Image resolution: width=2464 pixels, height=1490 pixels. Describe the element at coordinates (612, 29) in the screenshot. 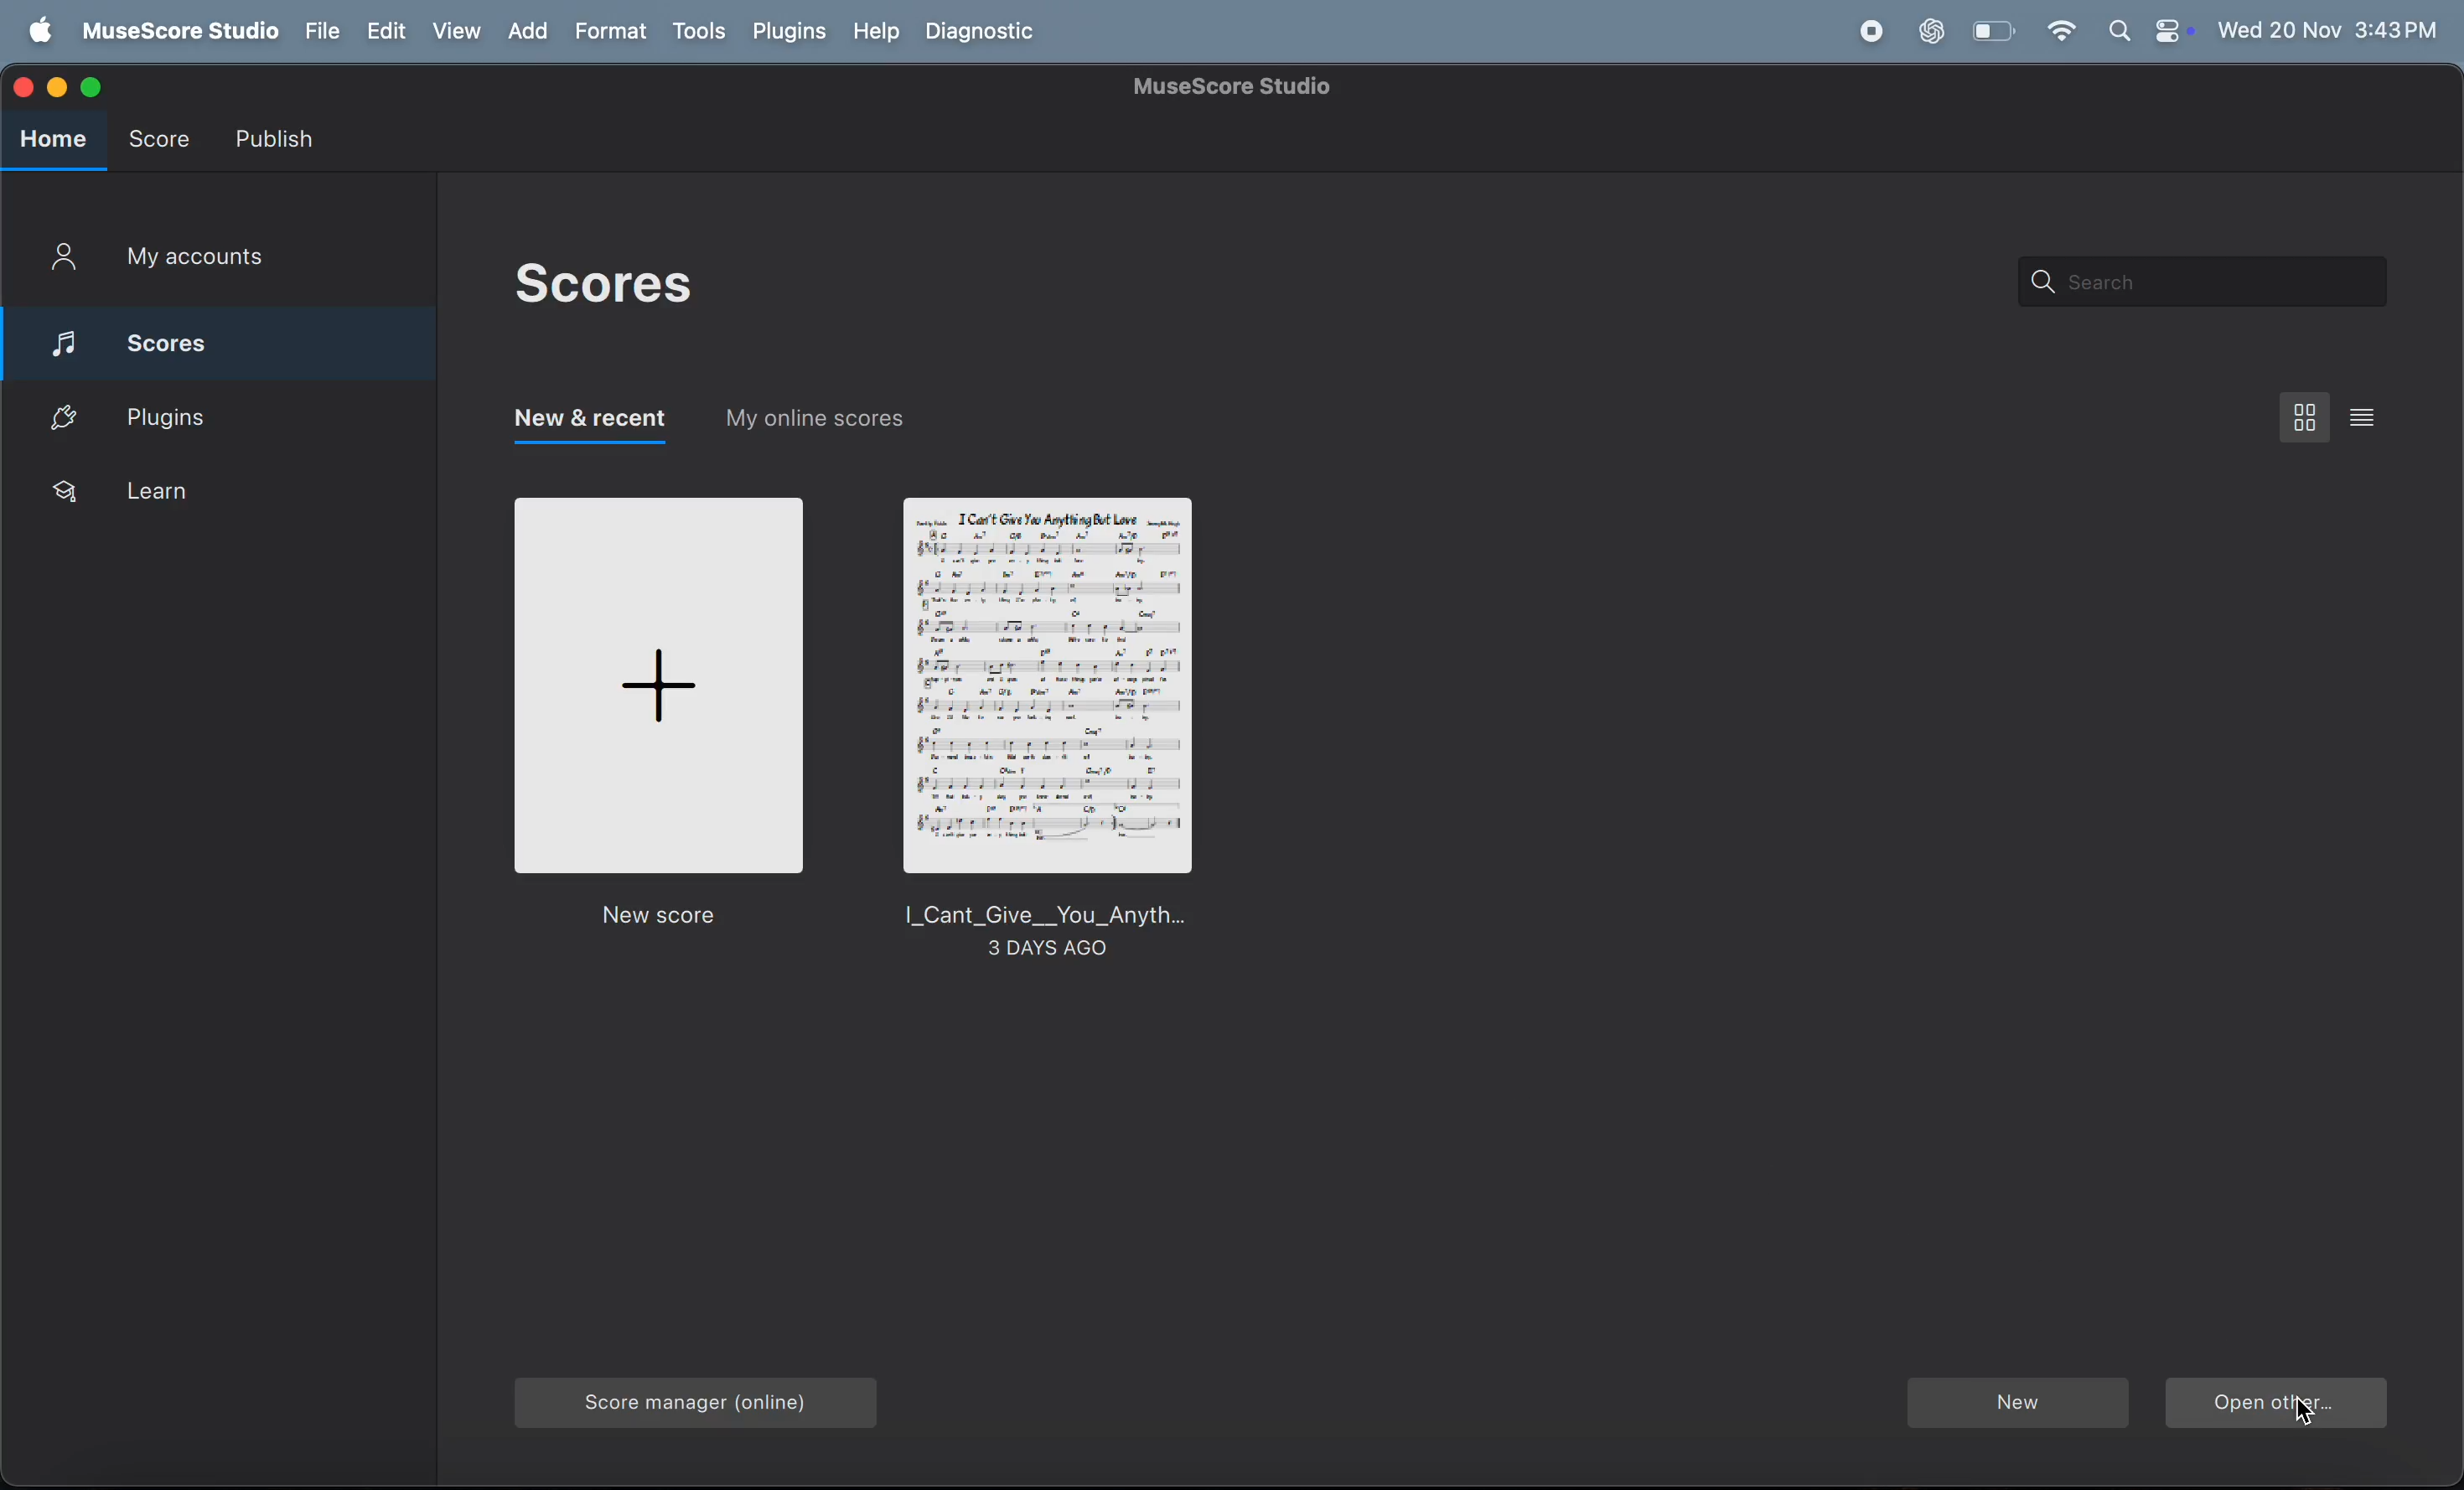

I see `format` at that location.